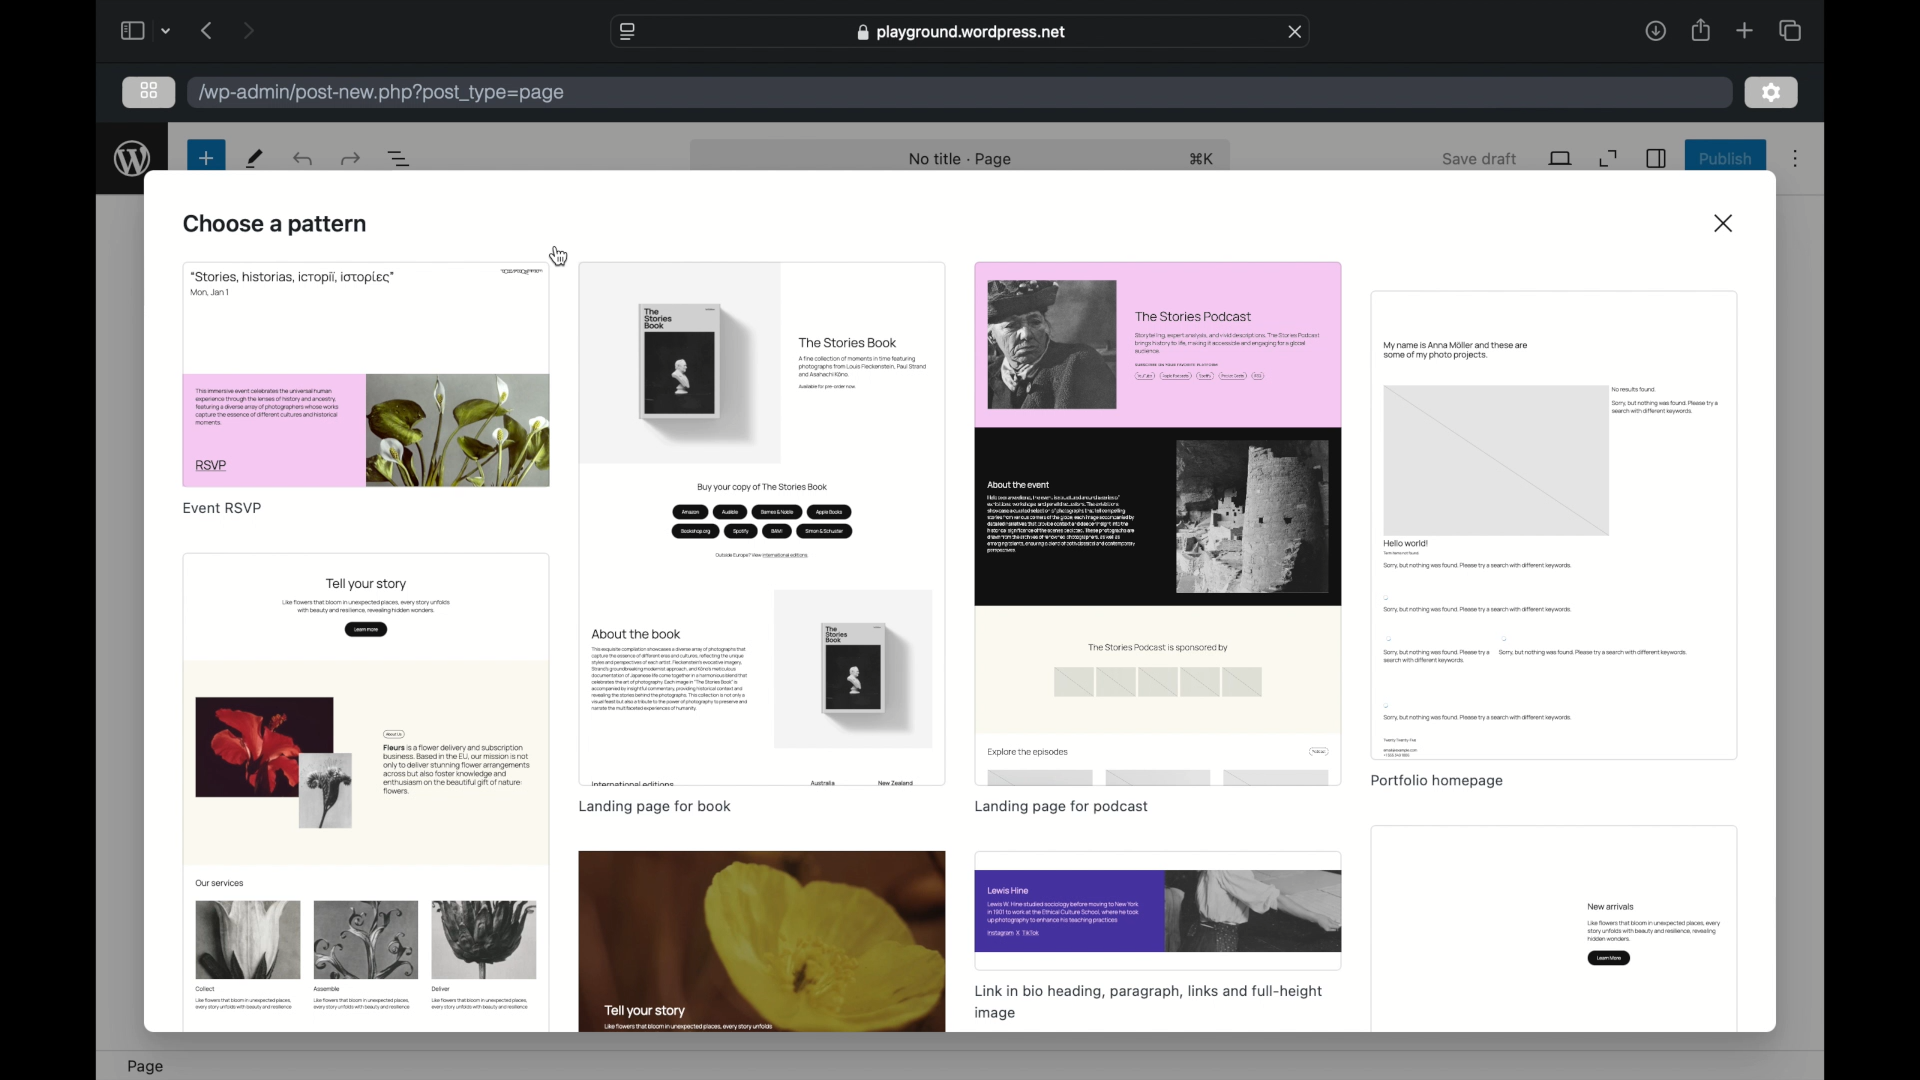  Describe the element at coordinates (131, 30) in the screenshot. I see `sidebar` at that location.